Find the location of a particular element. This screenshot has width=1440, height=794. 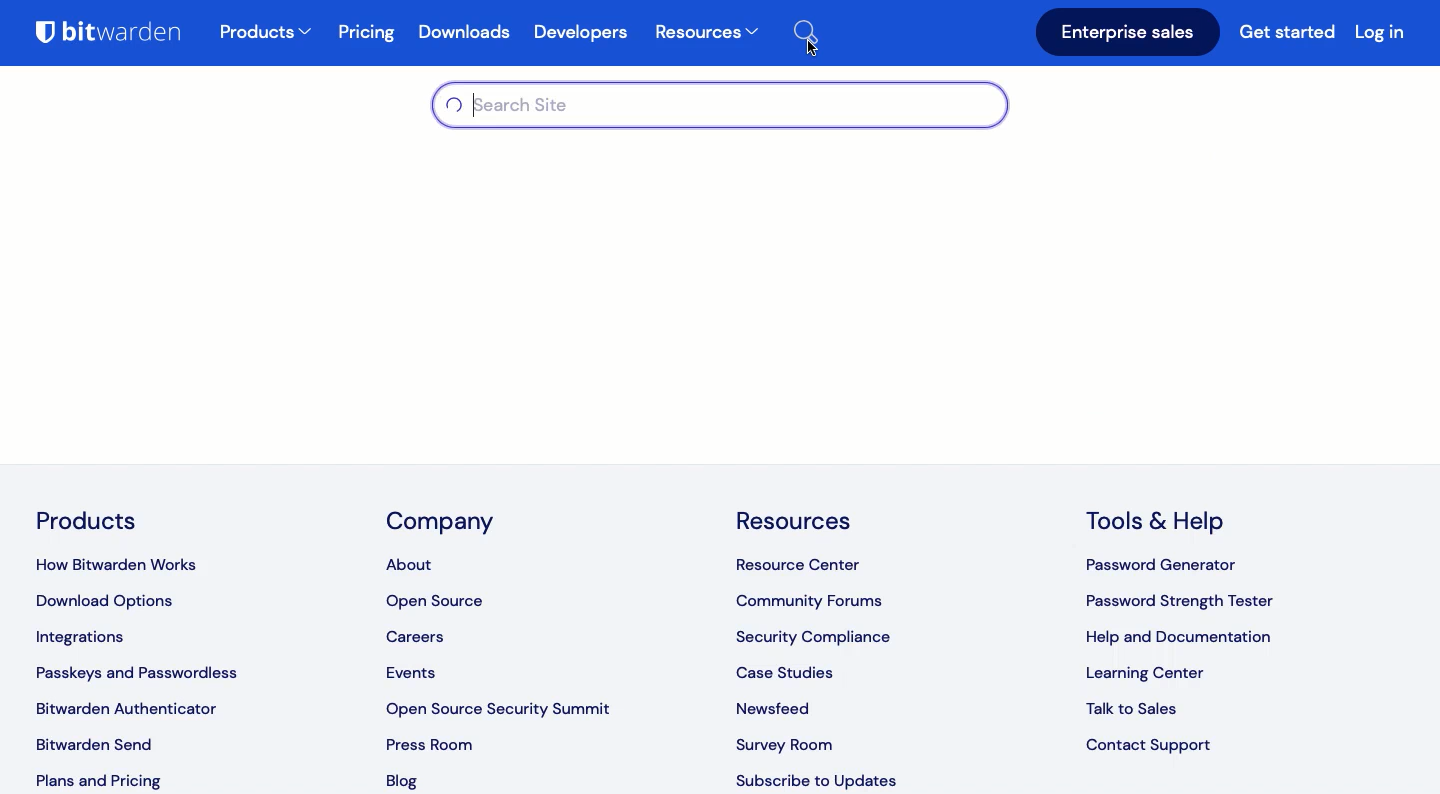

events is located at coordinates (414, 674).